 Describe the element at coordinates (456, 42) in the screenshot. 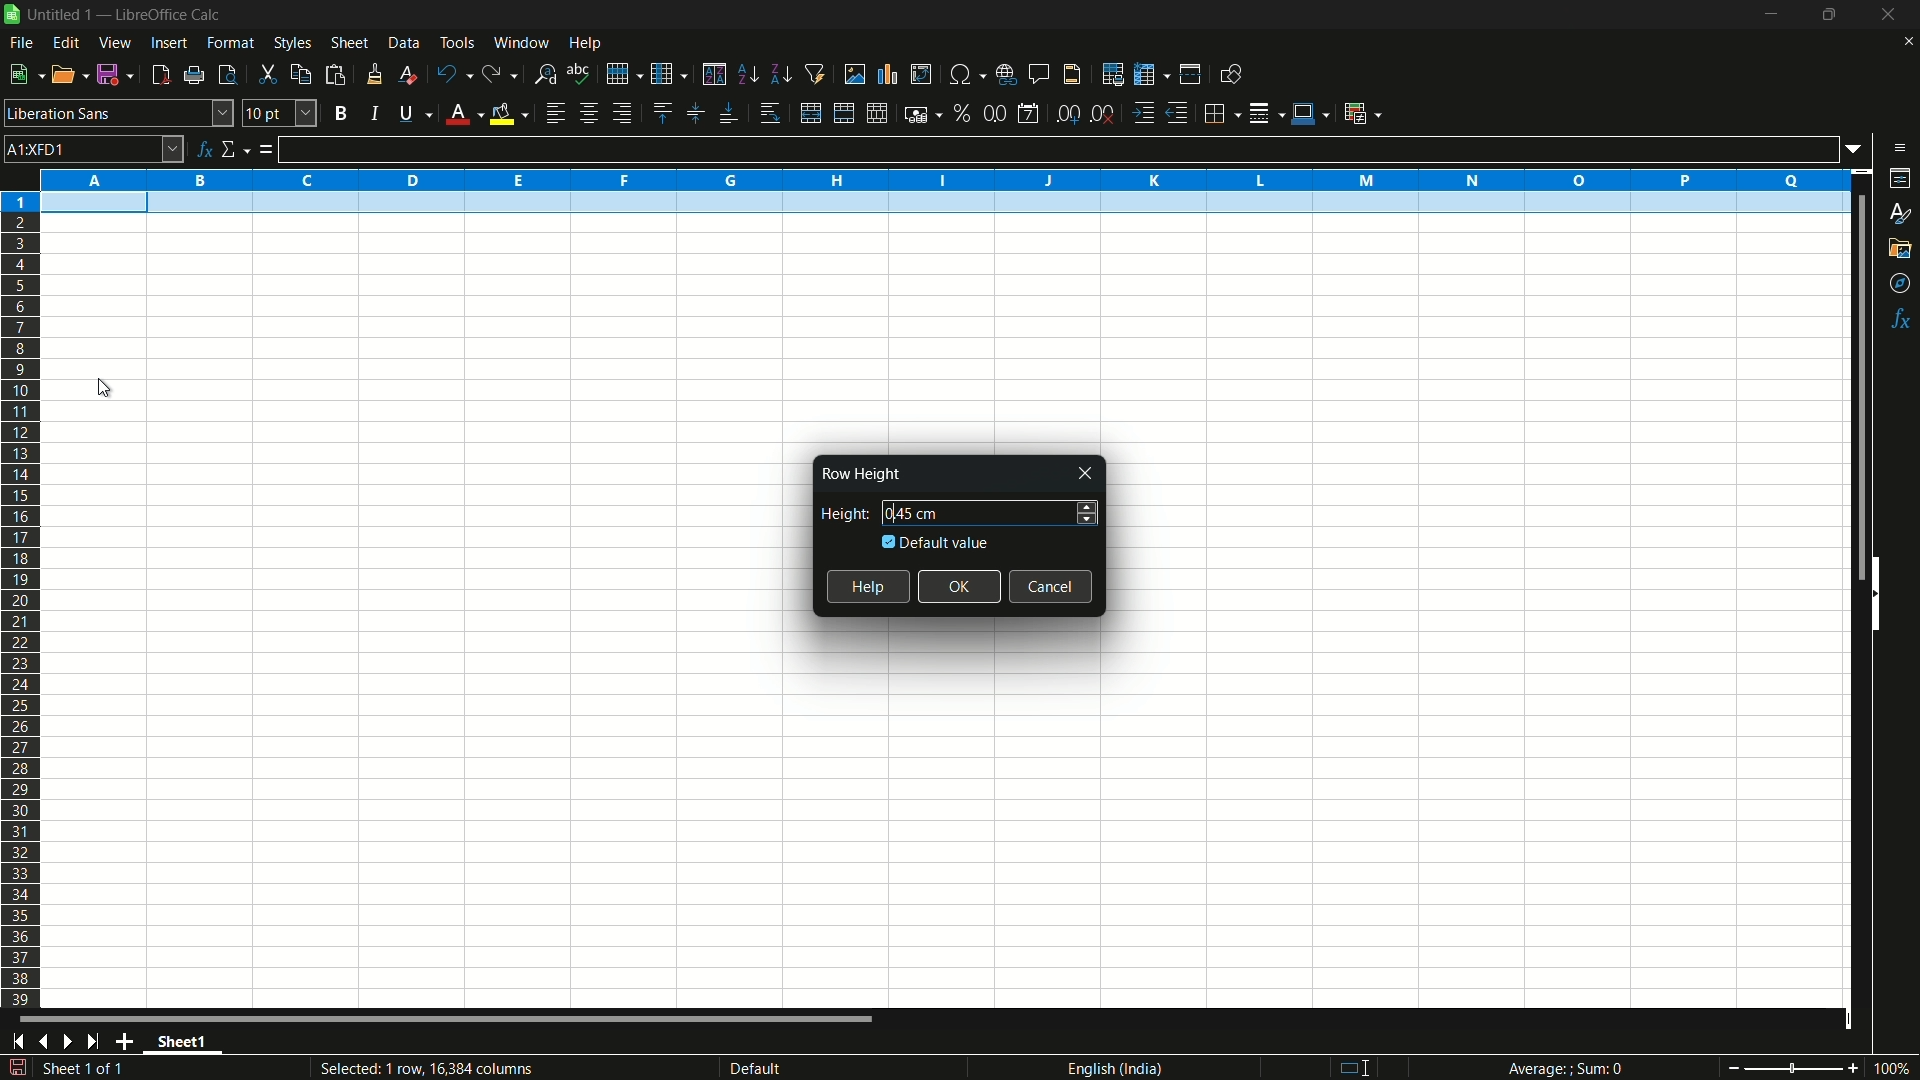

I see `tools menu` at that location.